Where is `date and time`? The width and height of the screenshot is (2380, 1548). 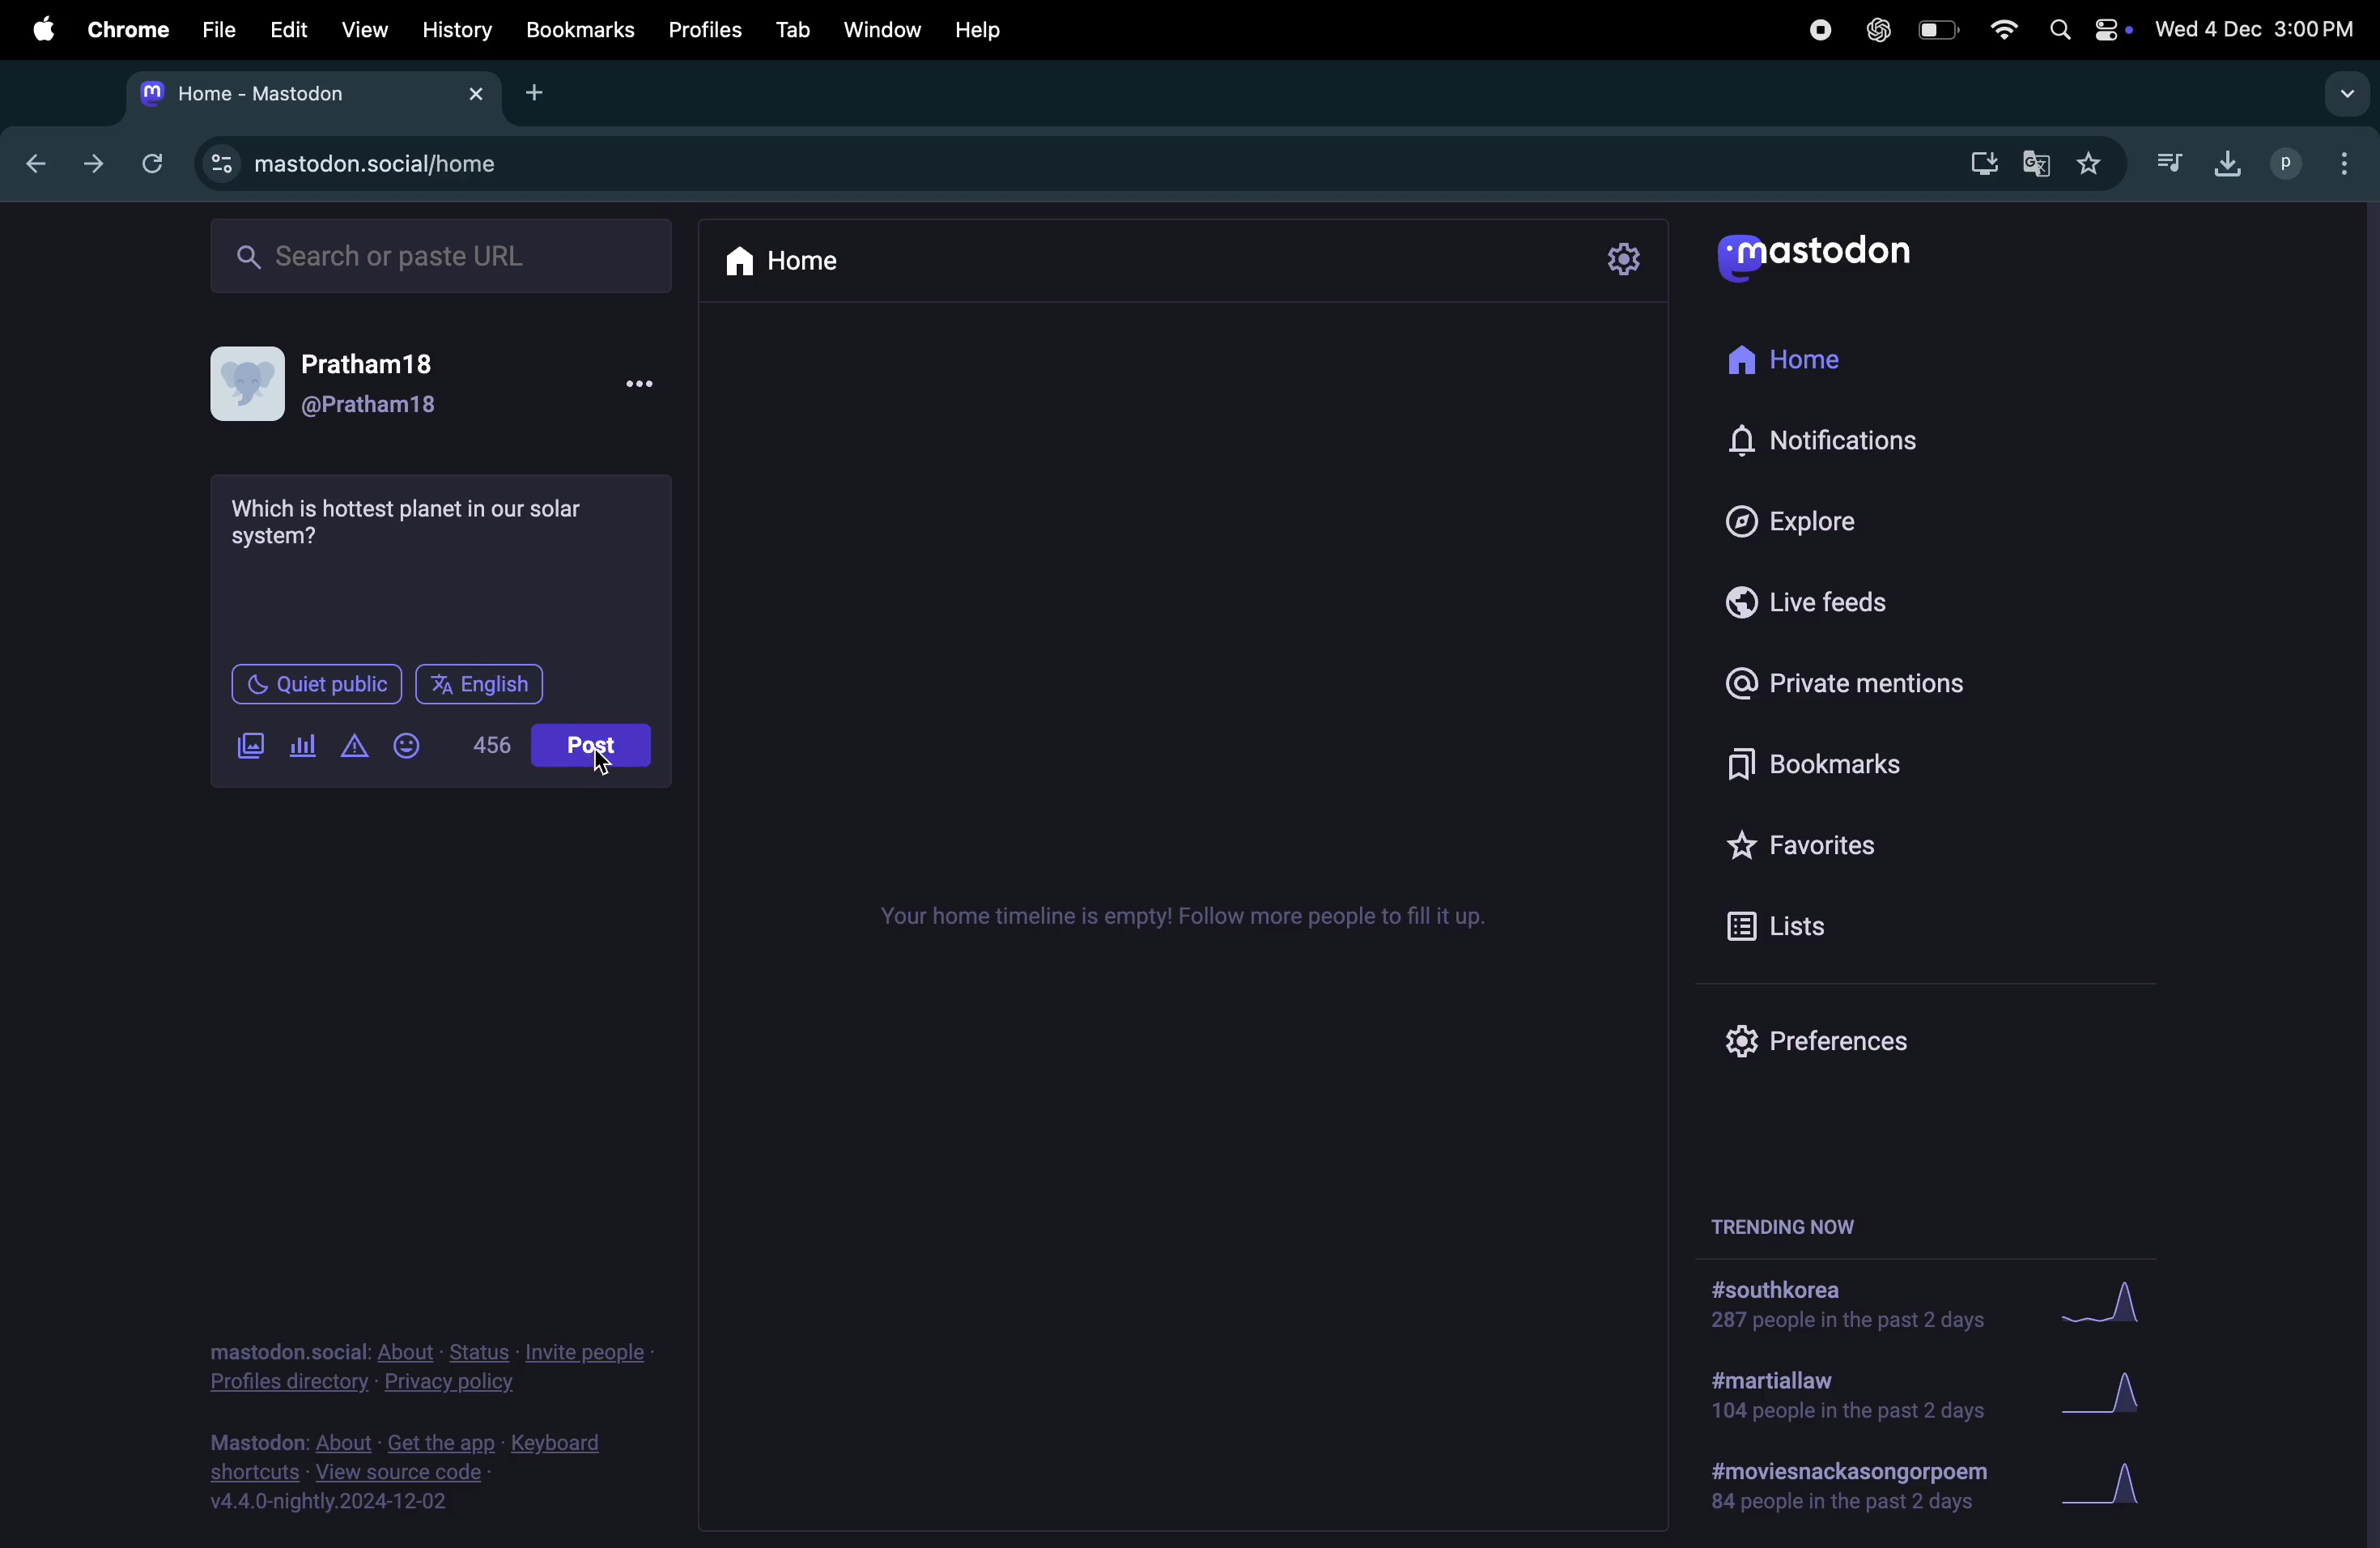
date and time is located at coordinates (2254, 29).